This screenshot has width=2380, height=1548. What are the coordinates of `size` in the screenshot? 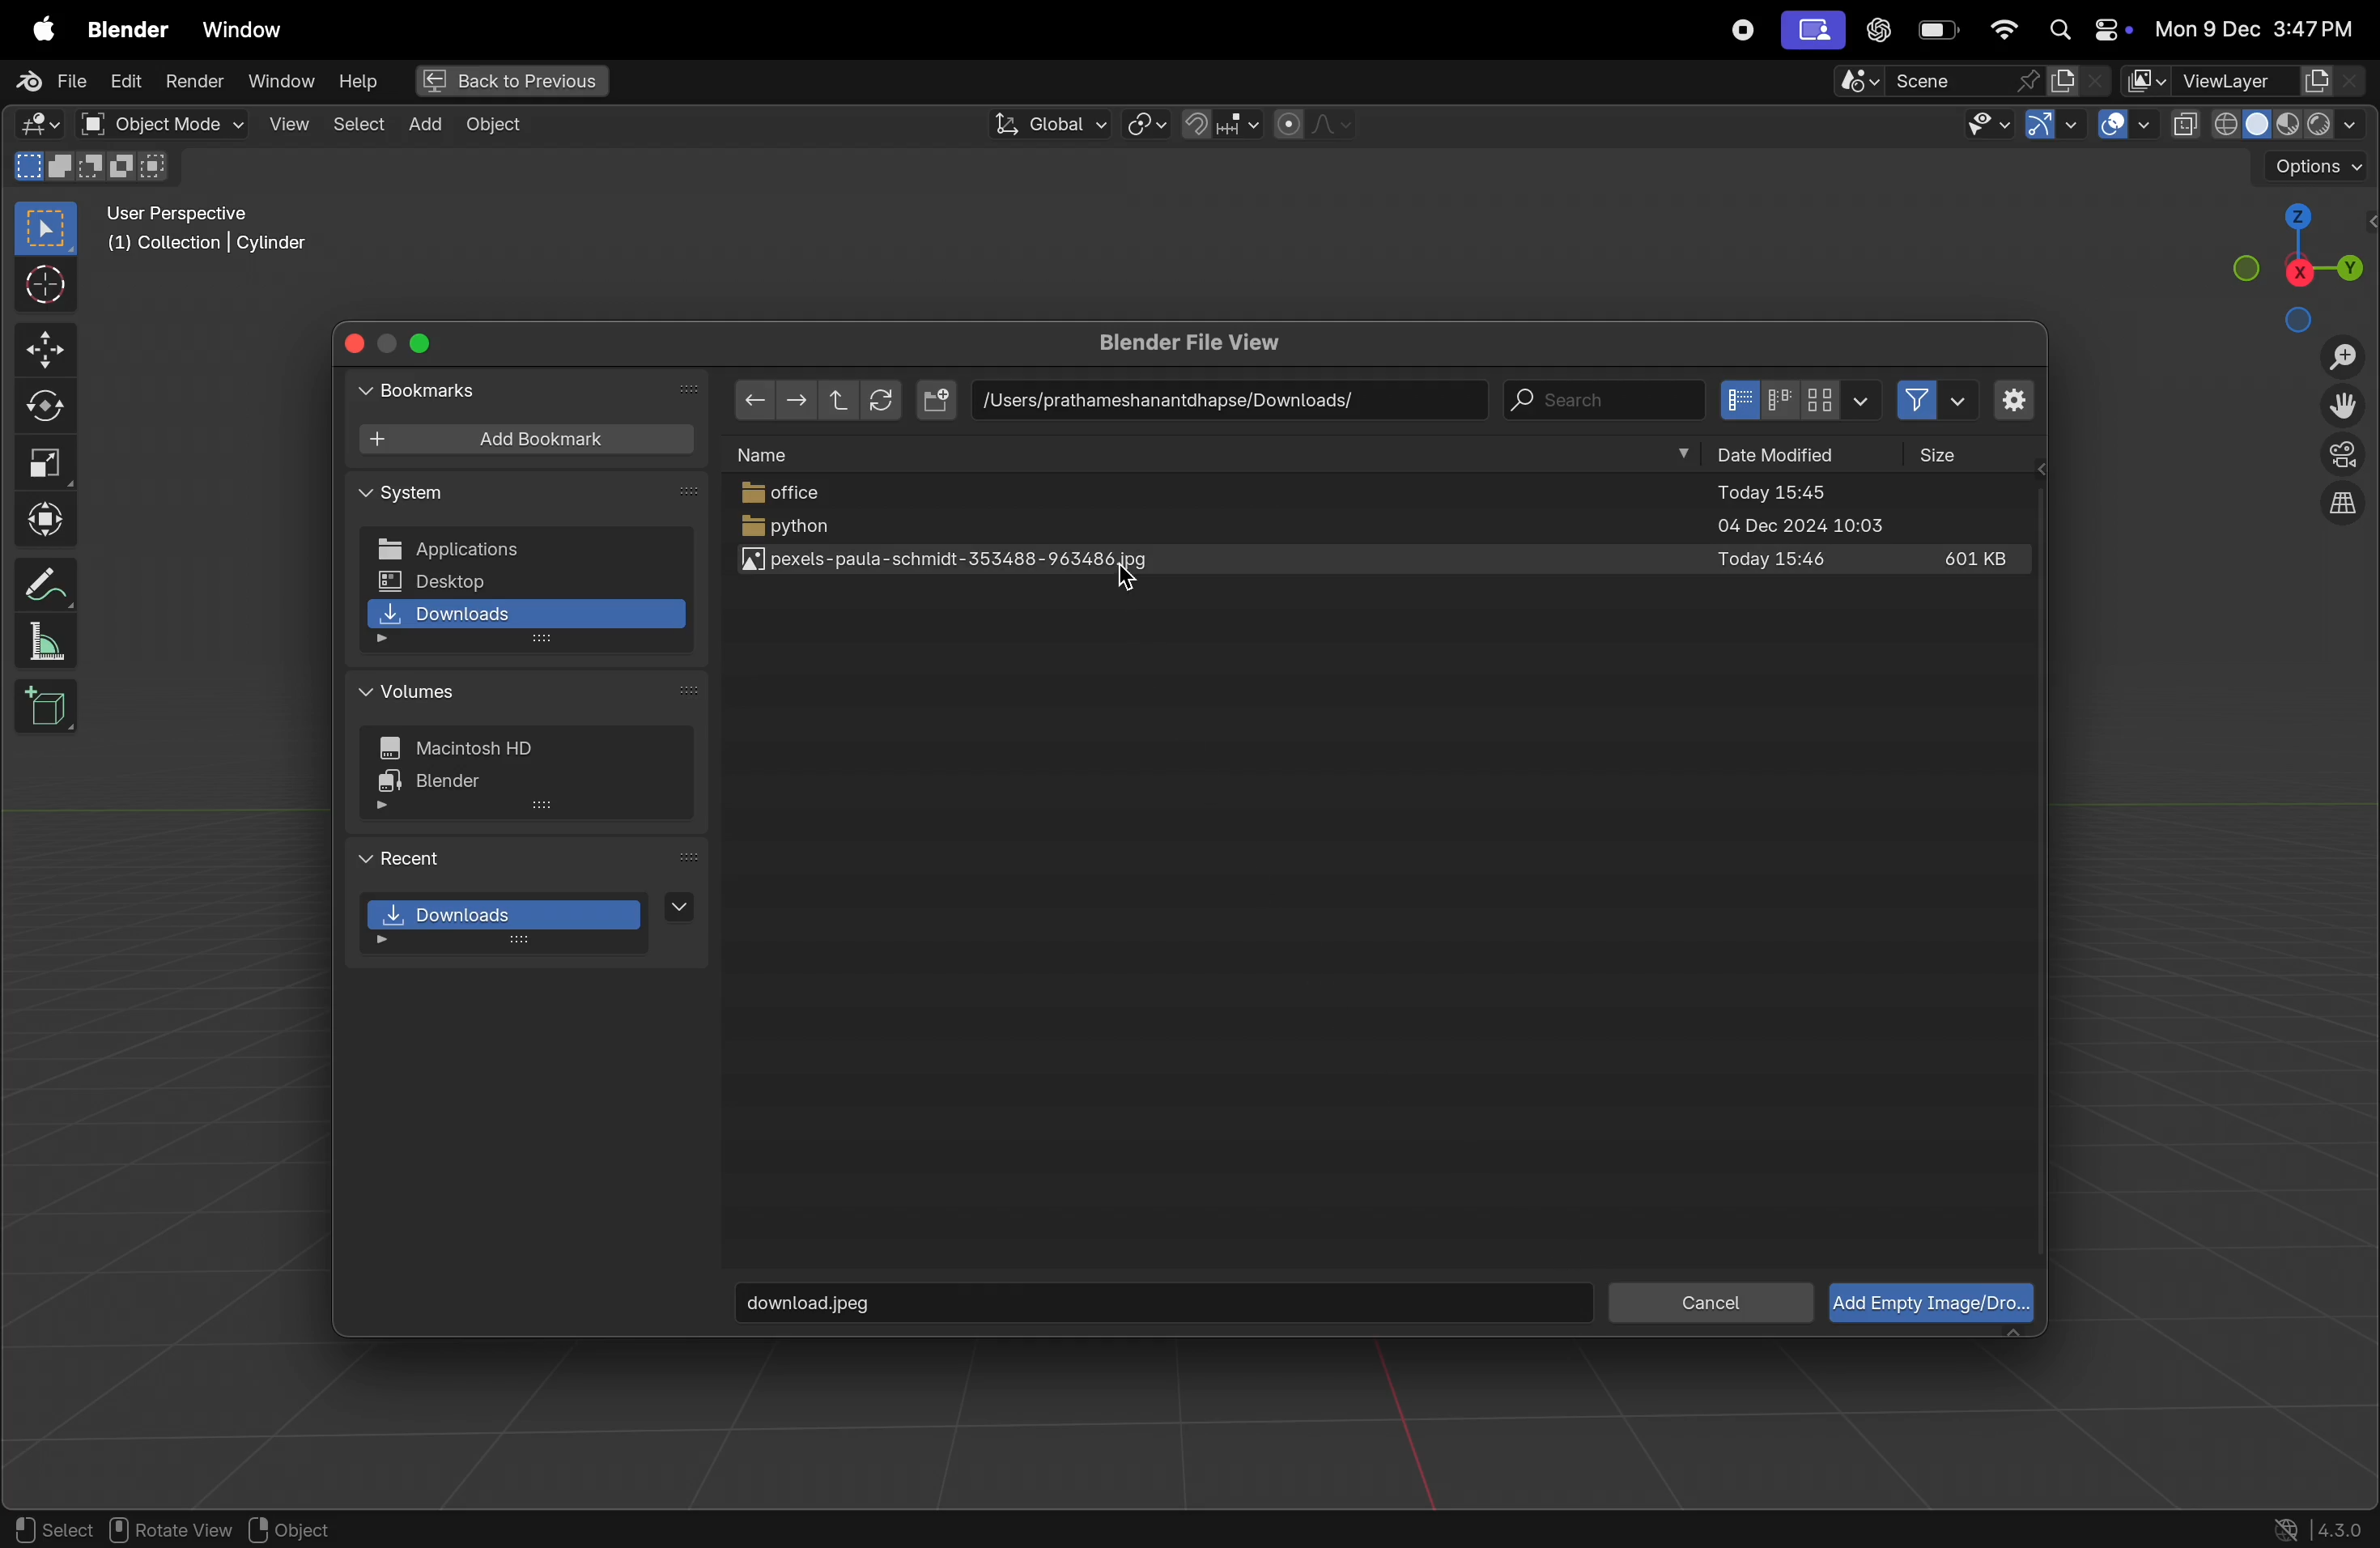 It's located at (1957, 456).